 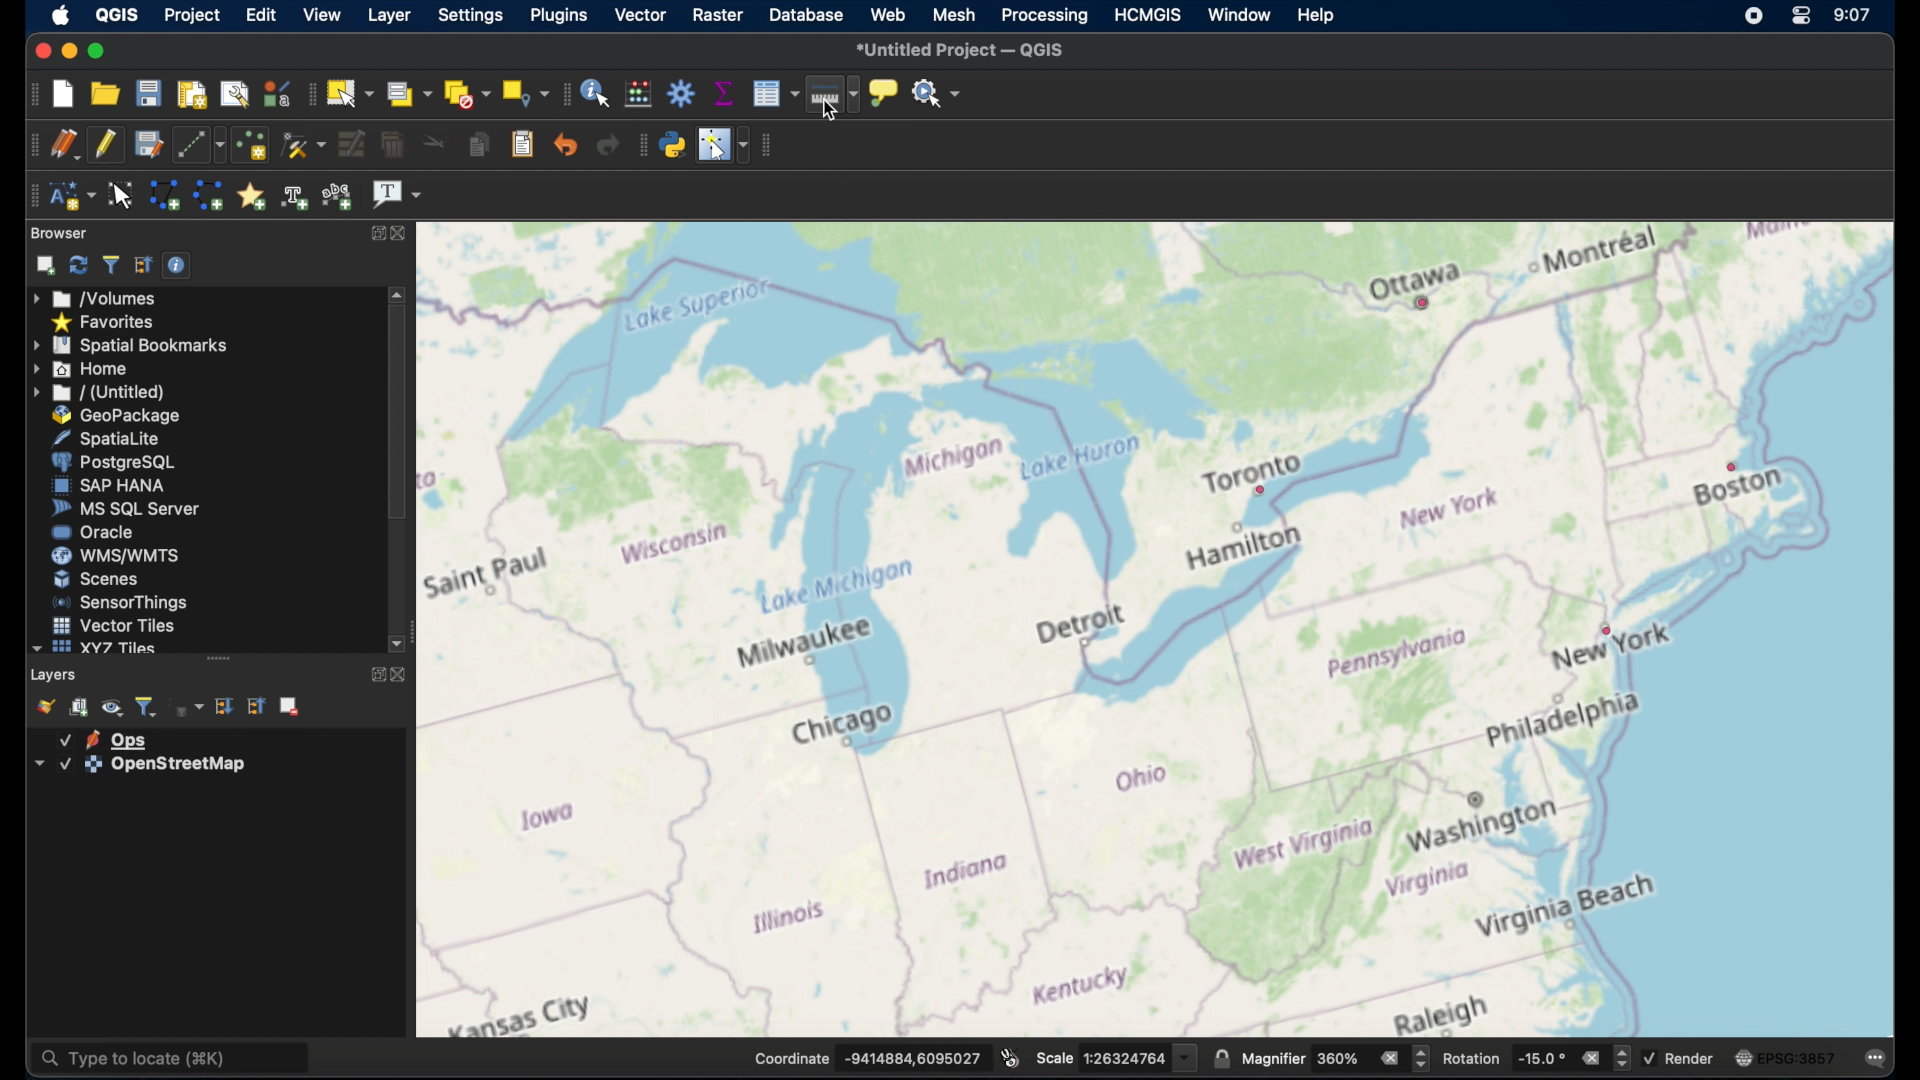 What do you see at coordinates (89, 368) in the screenshot?
I see `home menu` at bounding box center [89, 368].